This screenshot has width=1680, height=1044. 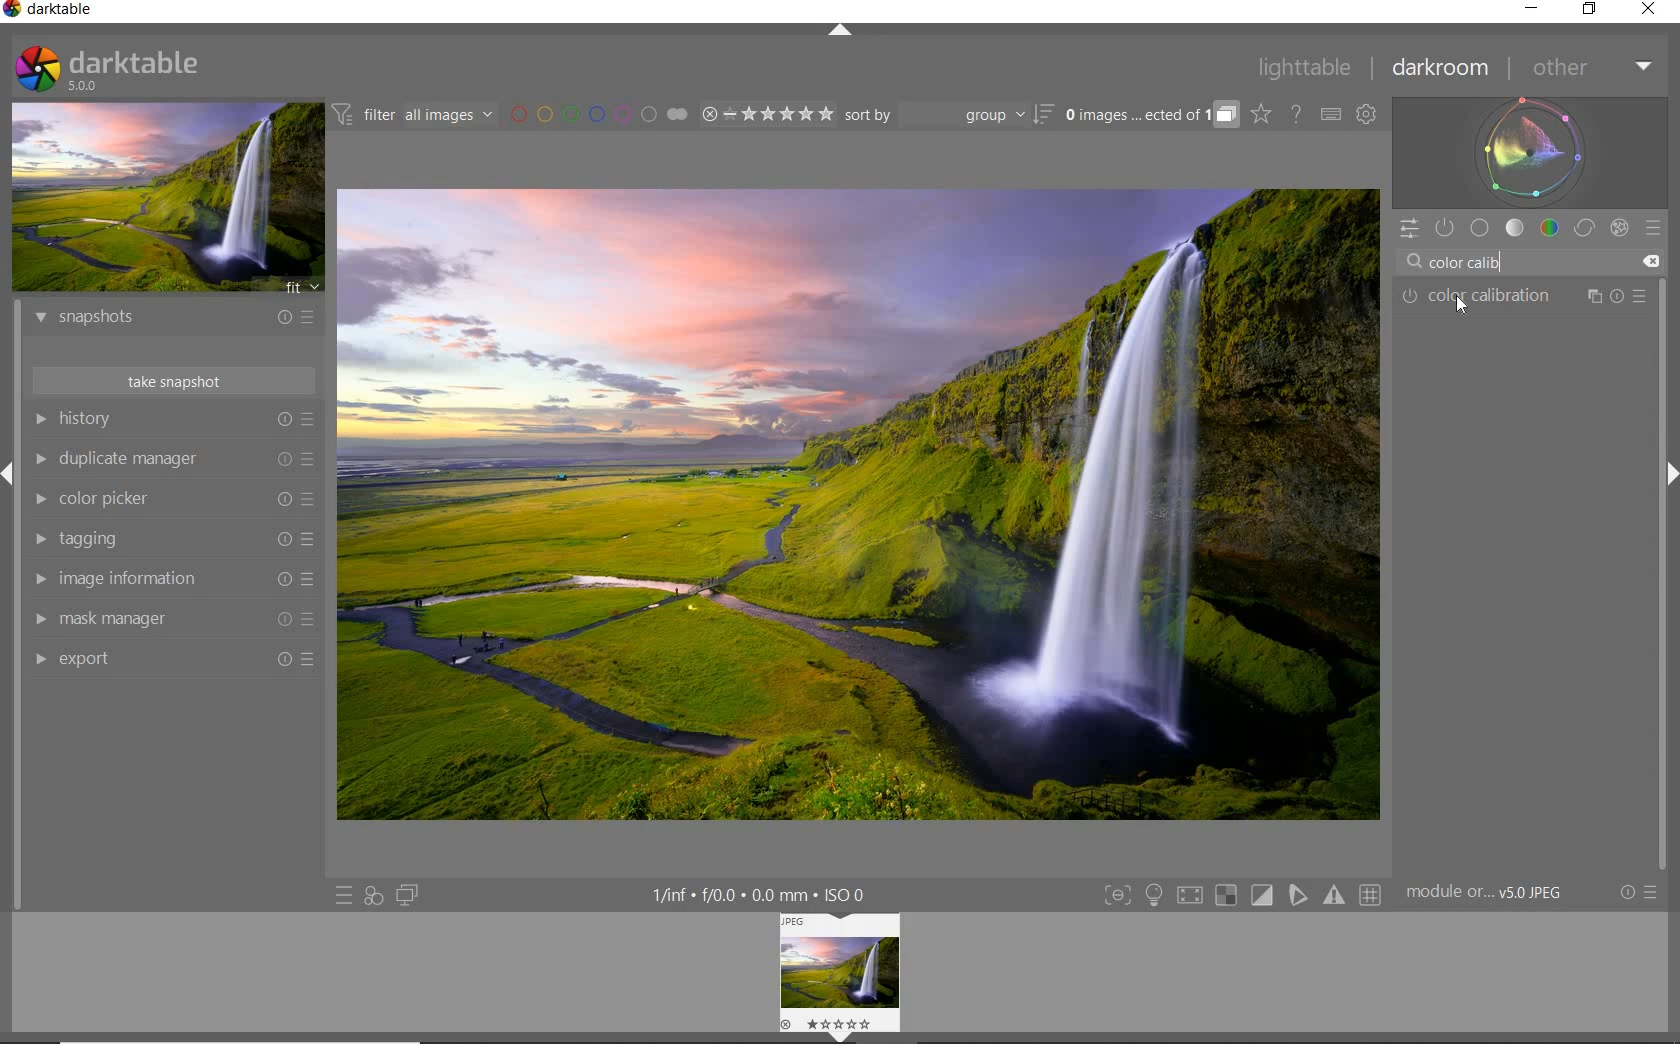 What do you see at coordinates (1446, 229) in the screenshot?
I see `SHOW ONLY ACTIVE MODULES` at bounding box center [1446, 229].